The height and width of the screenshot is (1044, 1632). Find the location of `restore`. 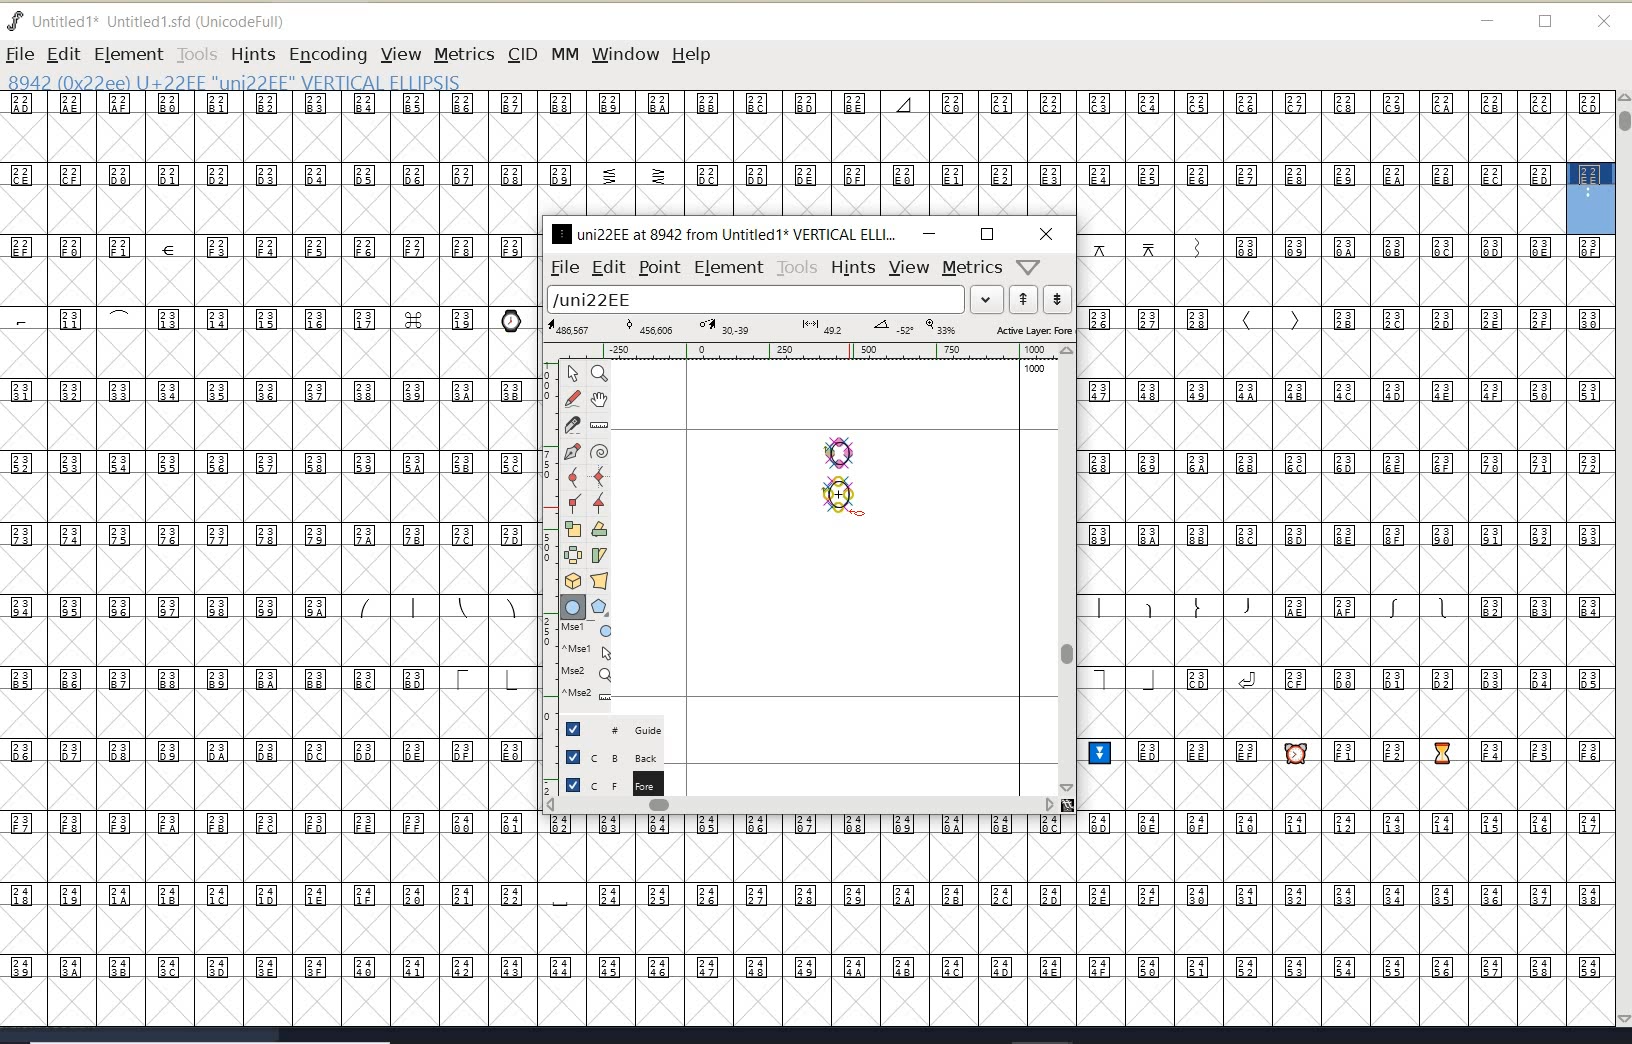

restore is located at coordinates (1546, 23).